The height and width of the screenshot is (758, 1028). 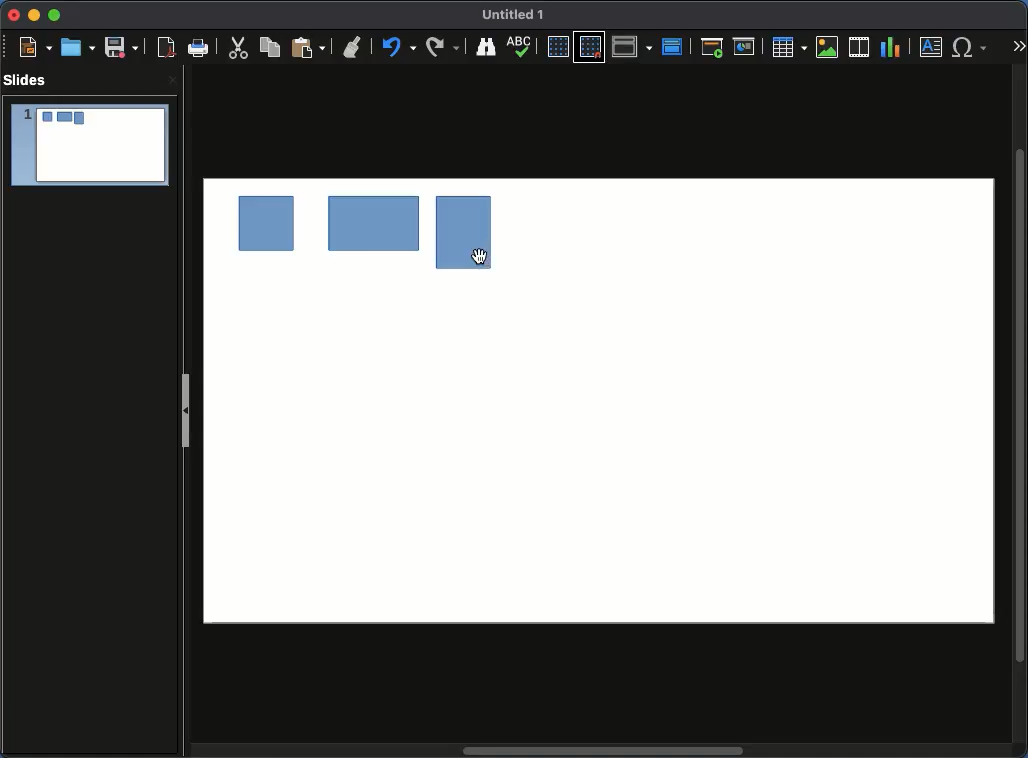 I want to click on Name, so click(x=515, y=13).